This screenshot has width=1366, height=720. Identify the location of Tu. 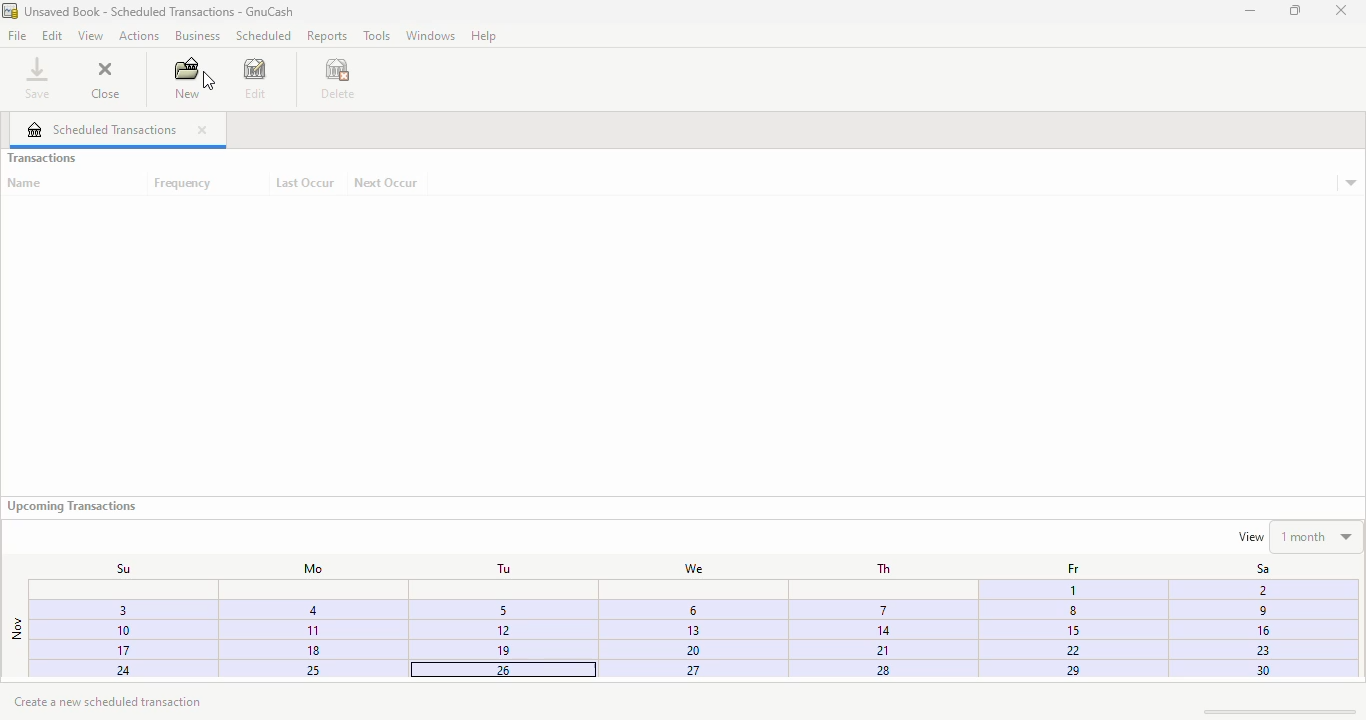
(501, 568).